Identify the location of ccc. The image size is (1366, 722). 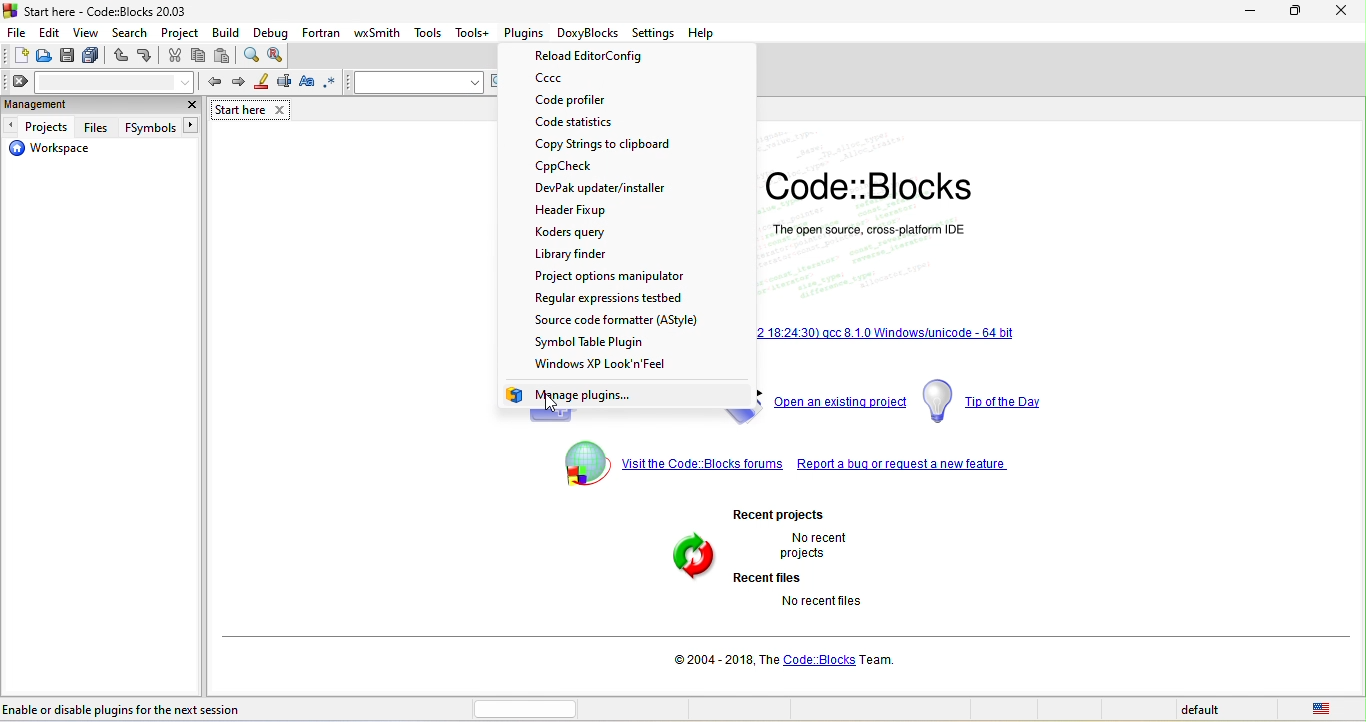
(584, 80).